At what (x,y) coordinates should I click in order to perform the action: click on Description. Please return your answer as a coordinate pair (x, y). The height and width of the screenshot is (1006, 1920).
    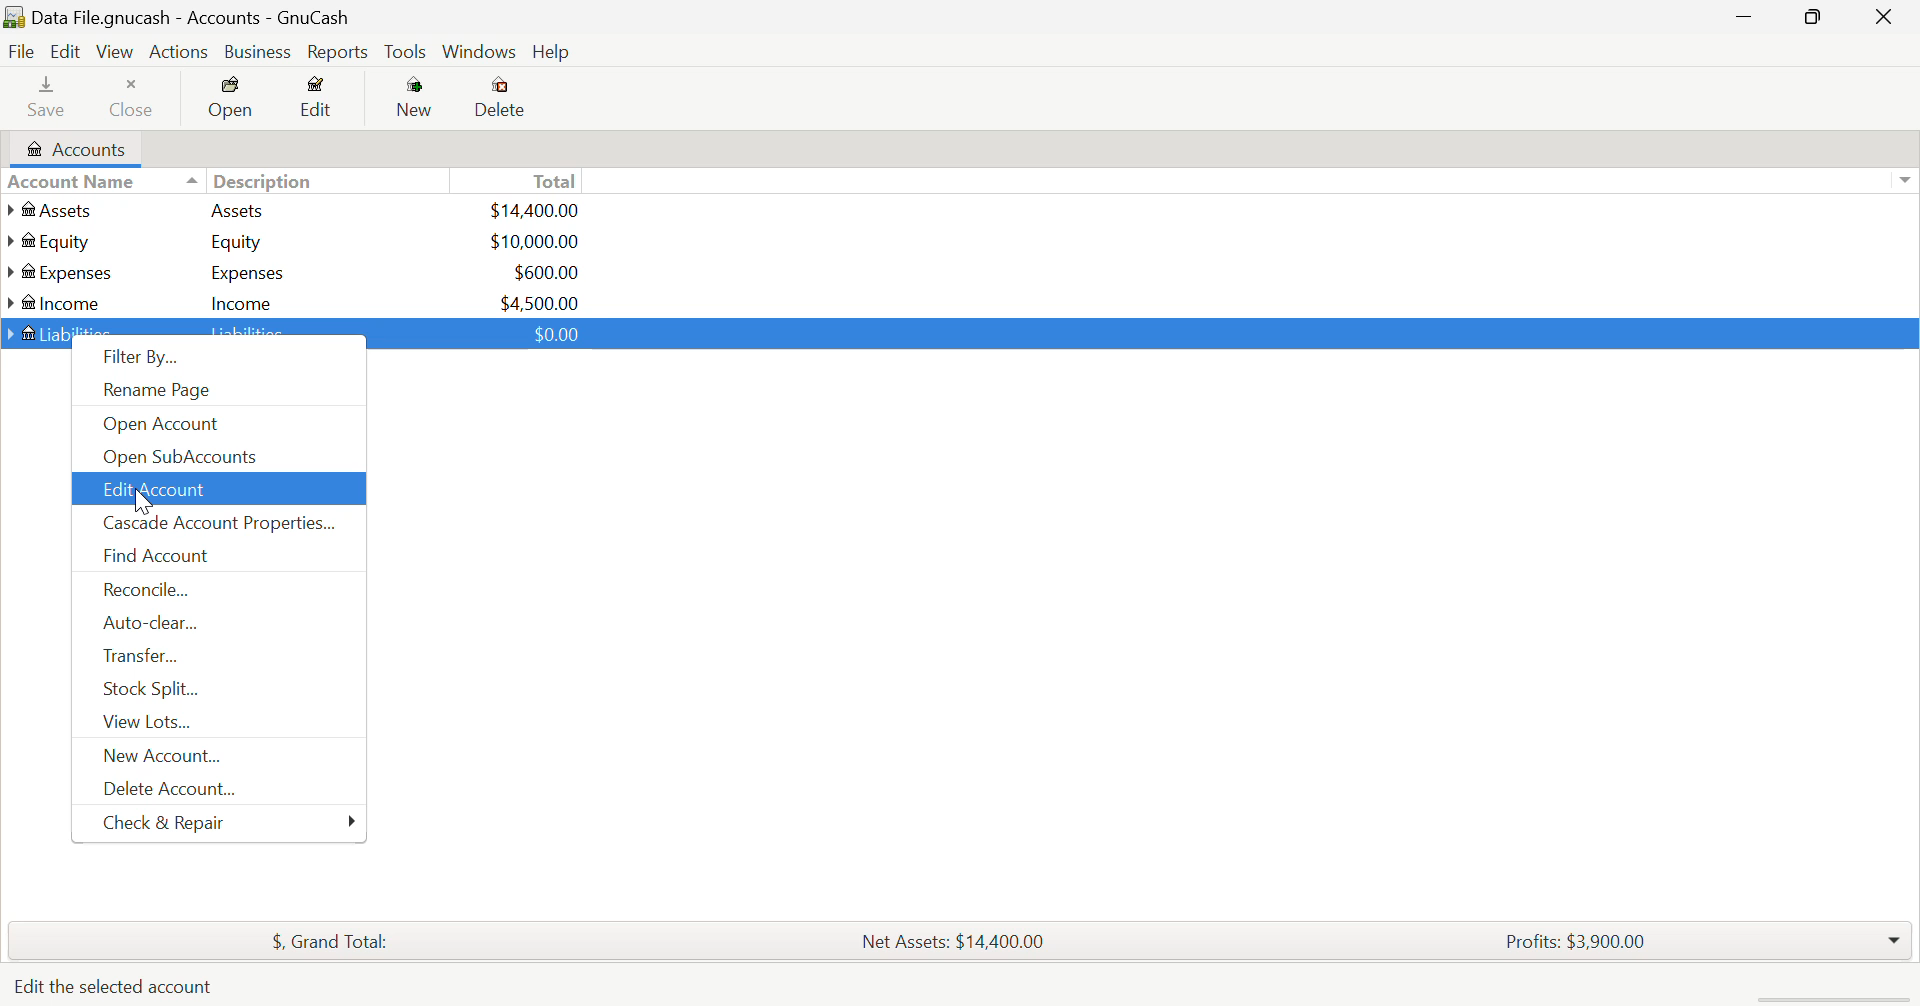
    Looking at the image, I should click on (250, 179).